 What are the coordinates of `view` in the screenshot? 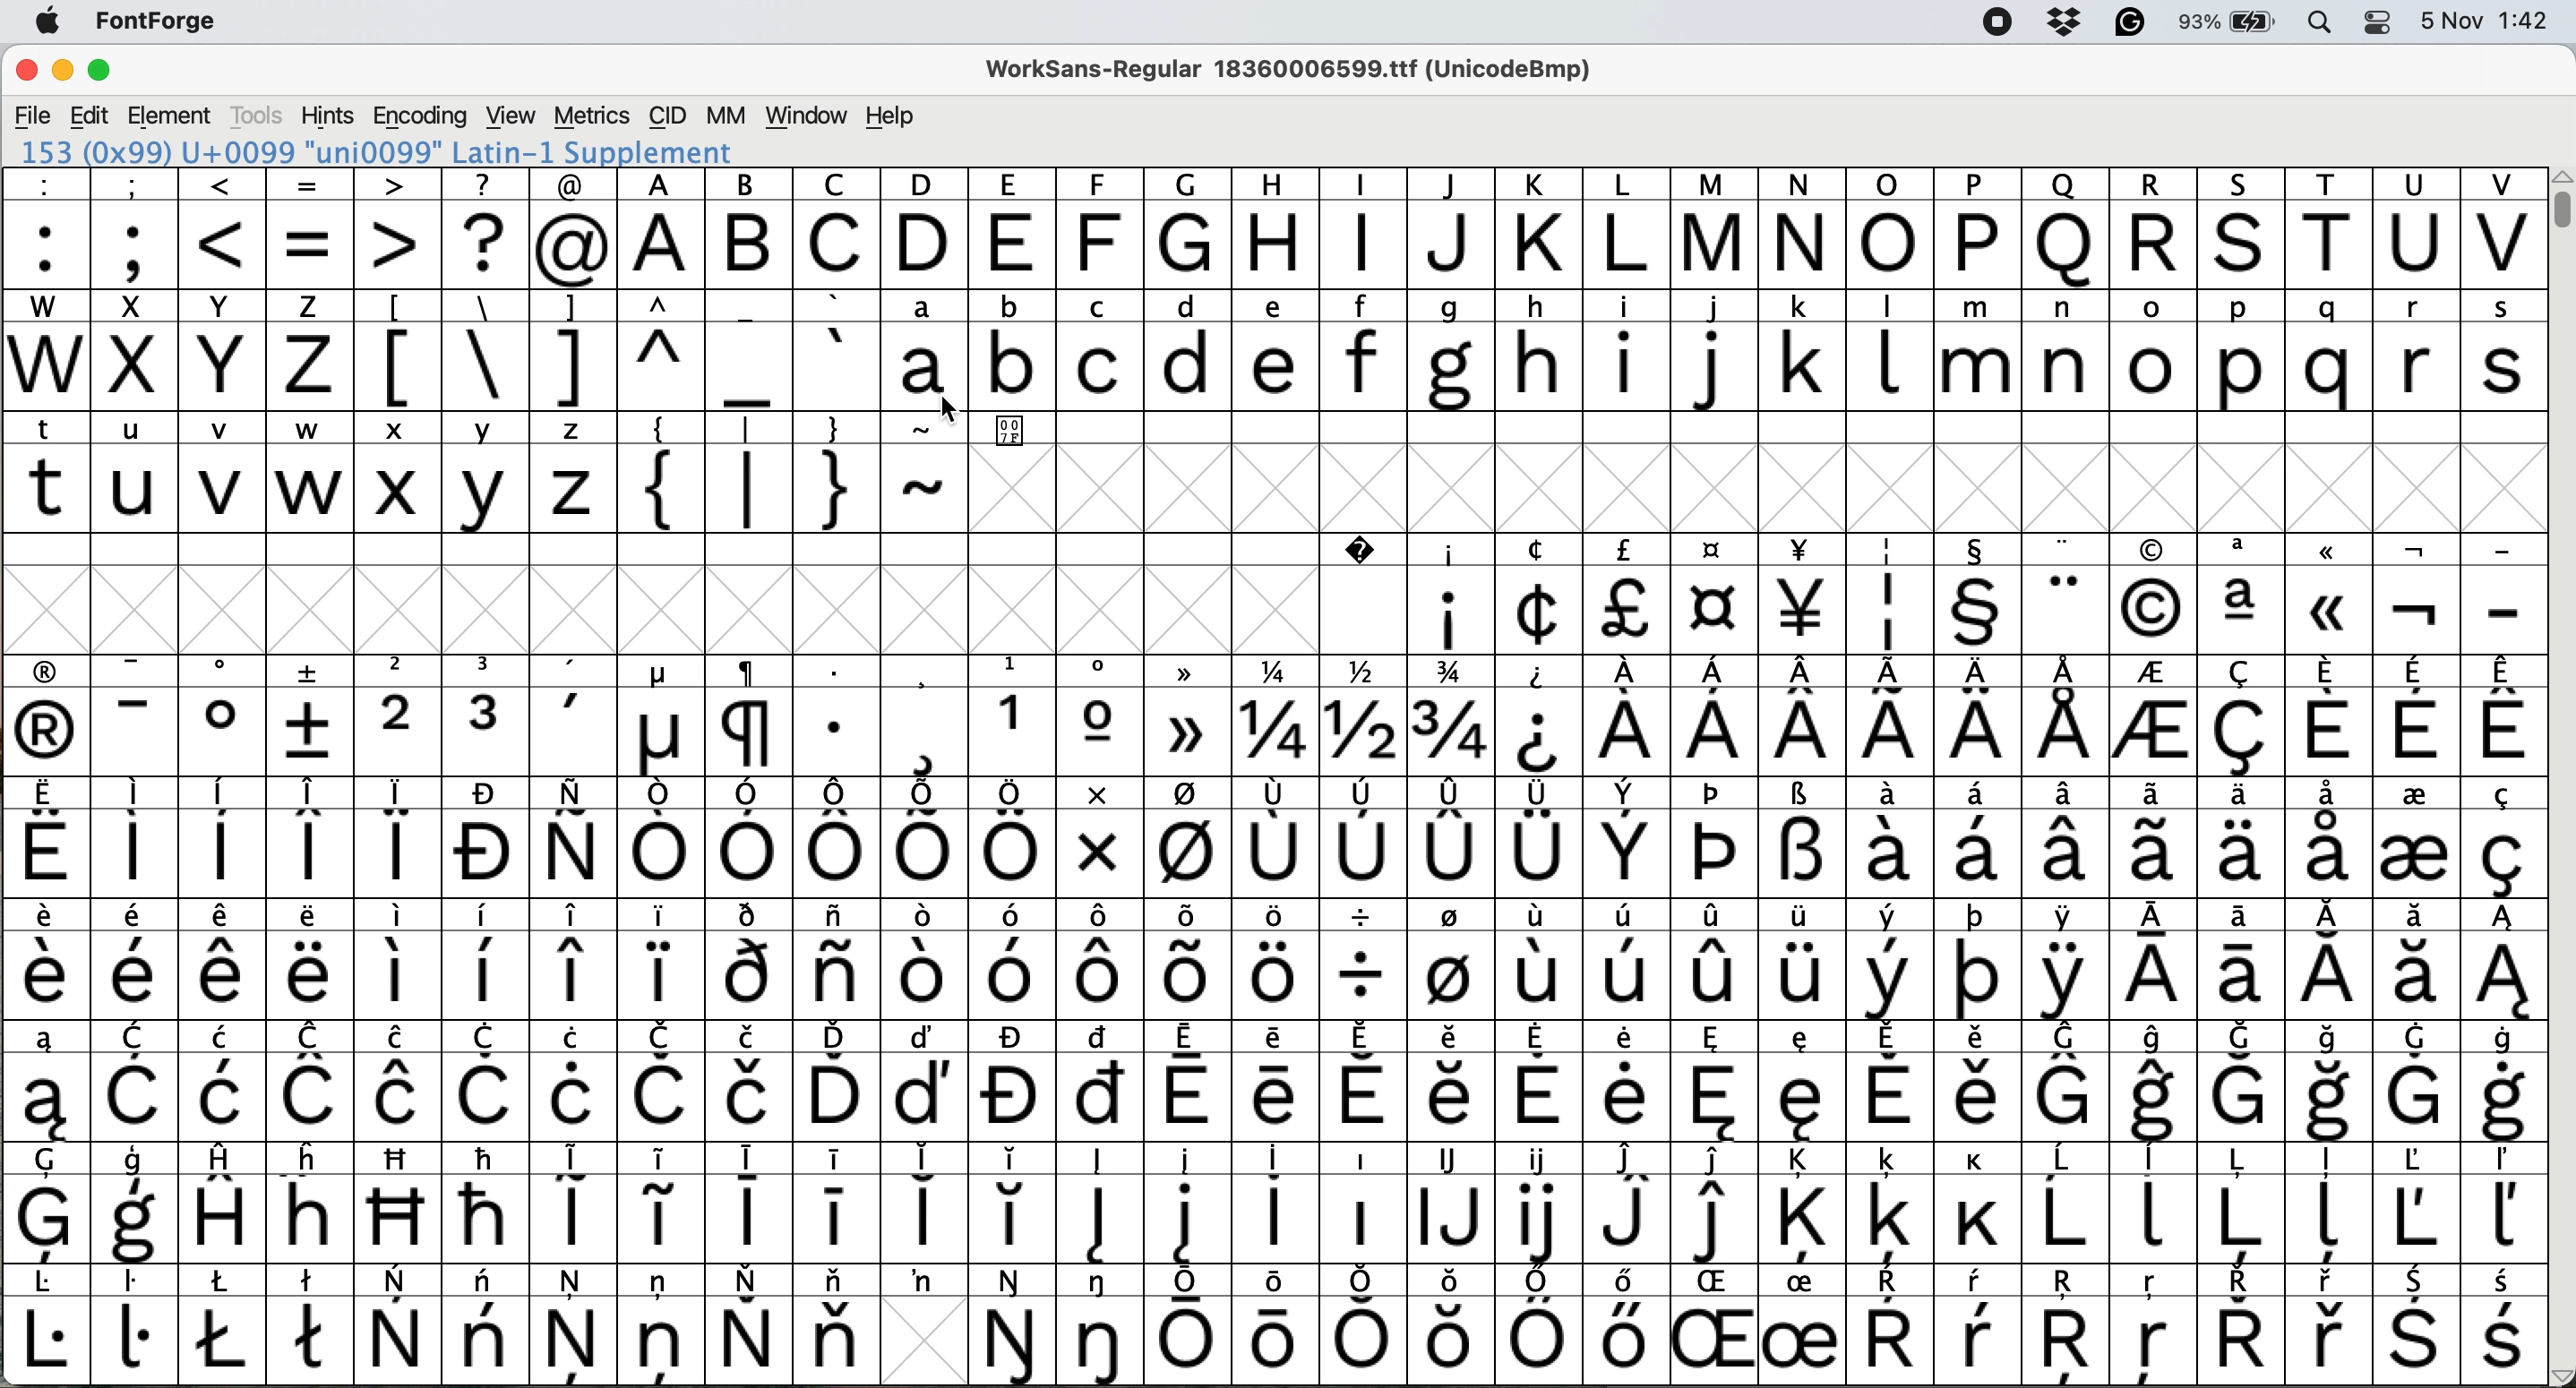 It's located at (511, 114).